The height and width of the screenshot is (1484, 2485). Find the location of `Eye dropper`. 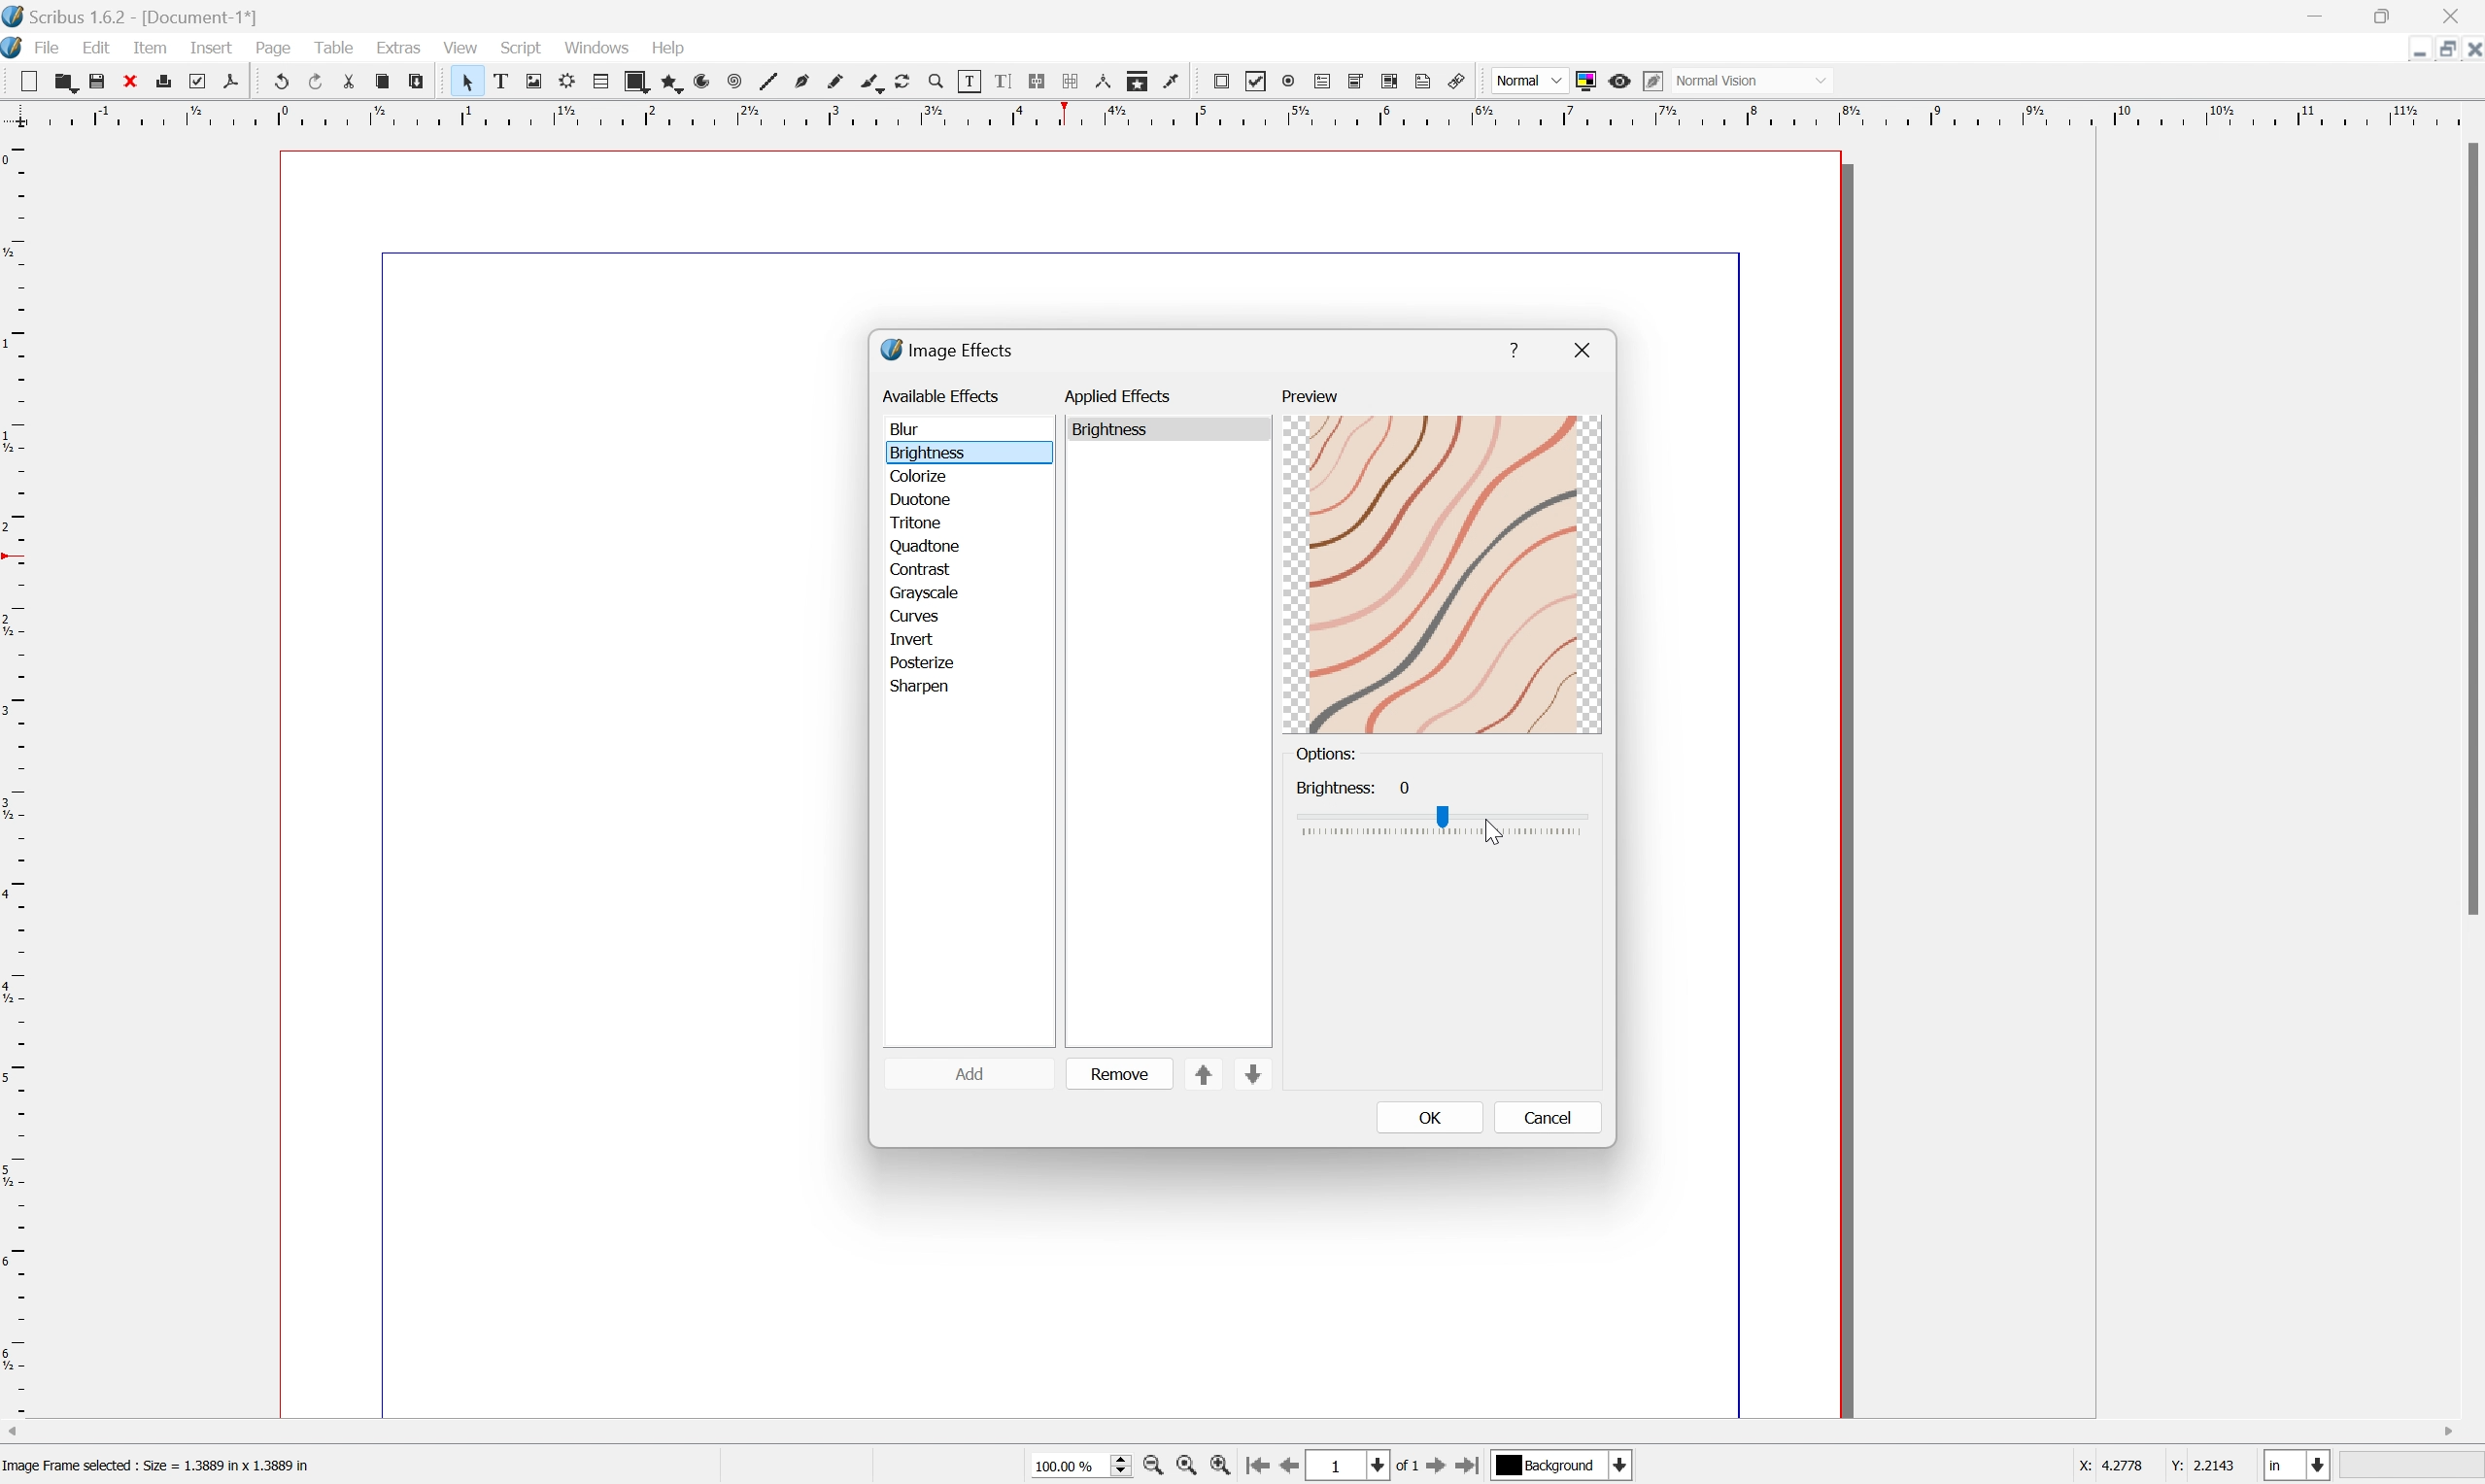

Eye dropper is located at coordinates (1178, 85).